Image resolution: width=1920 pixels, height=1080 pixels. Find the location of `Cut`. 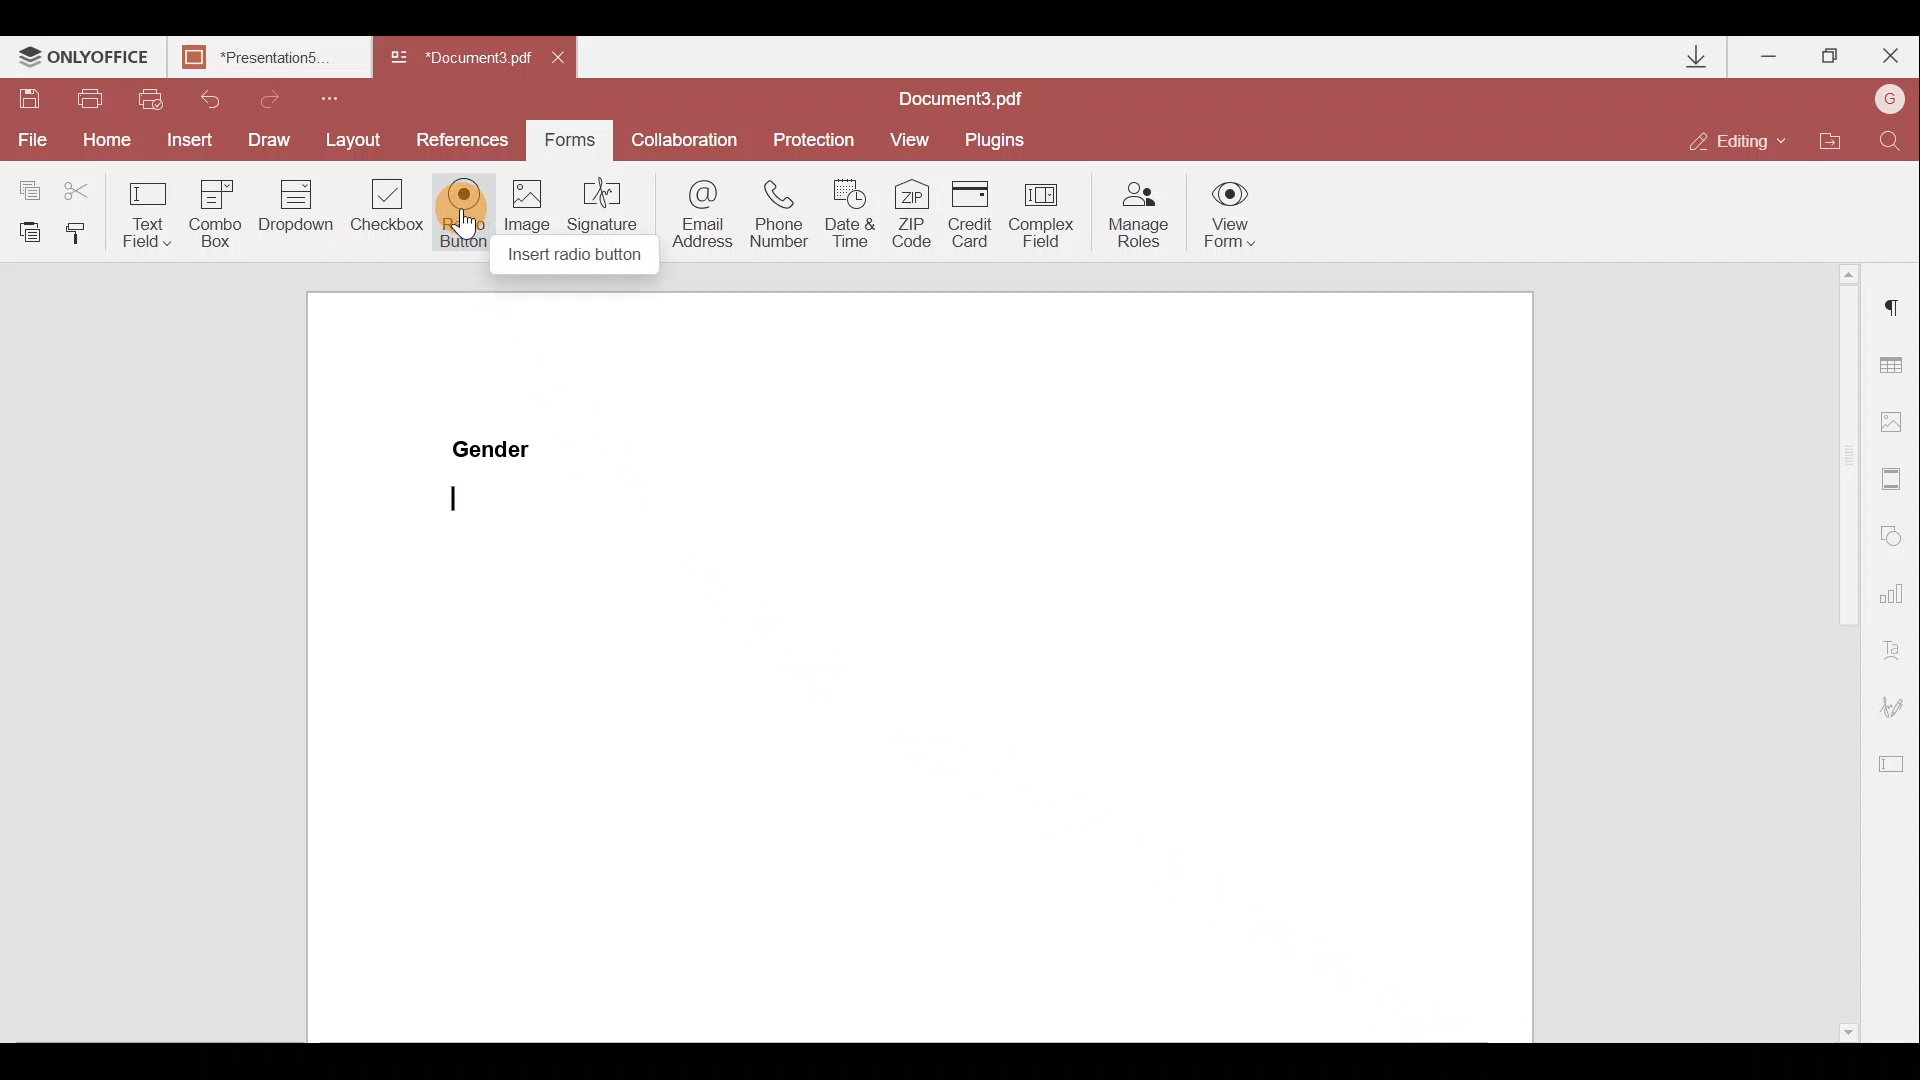

Cut is located at coordinates (77, 187).